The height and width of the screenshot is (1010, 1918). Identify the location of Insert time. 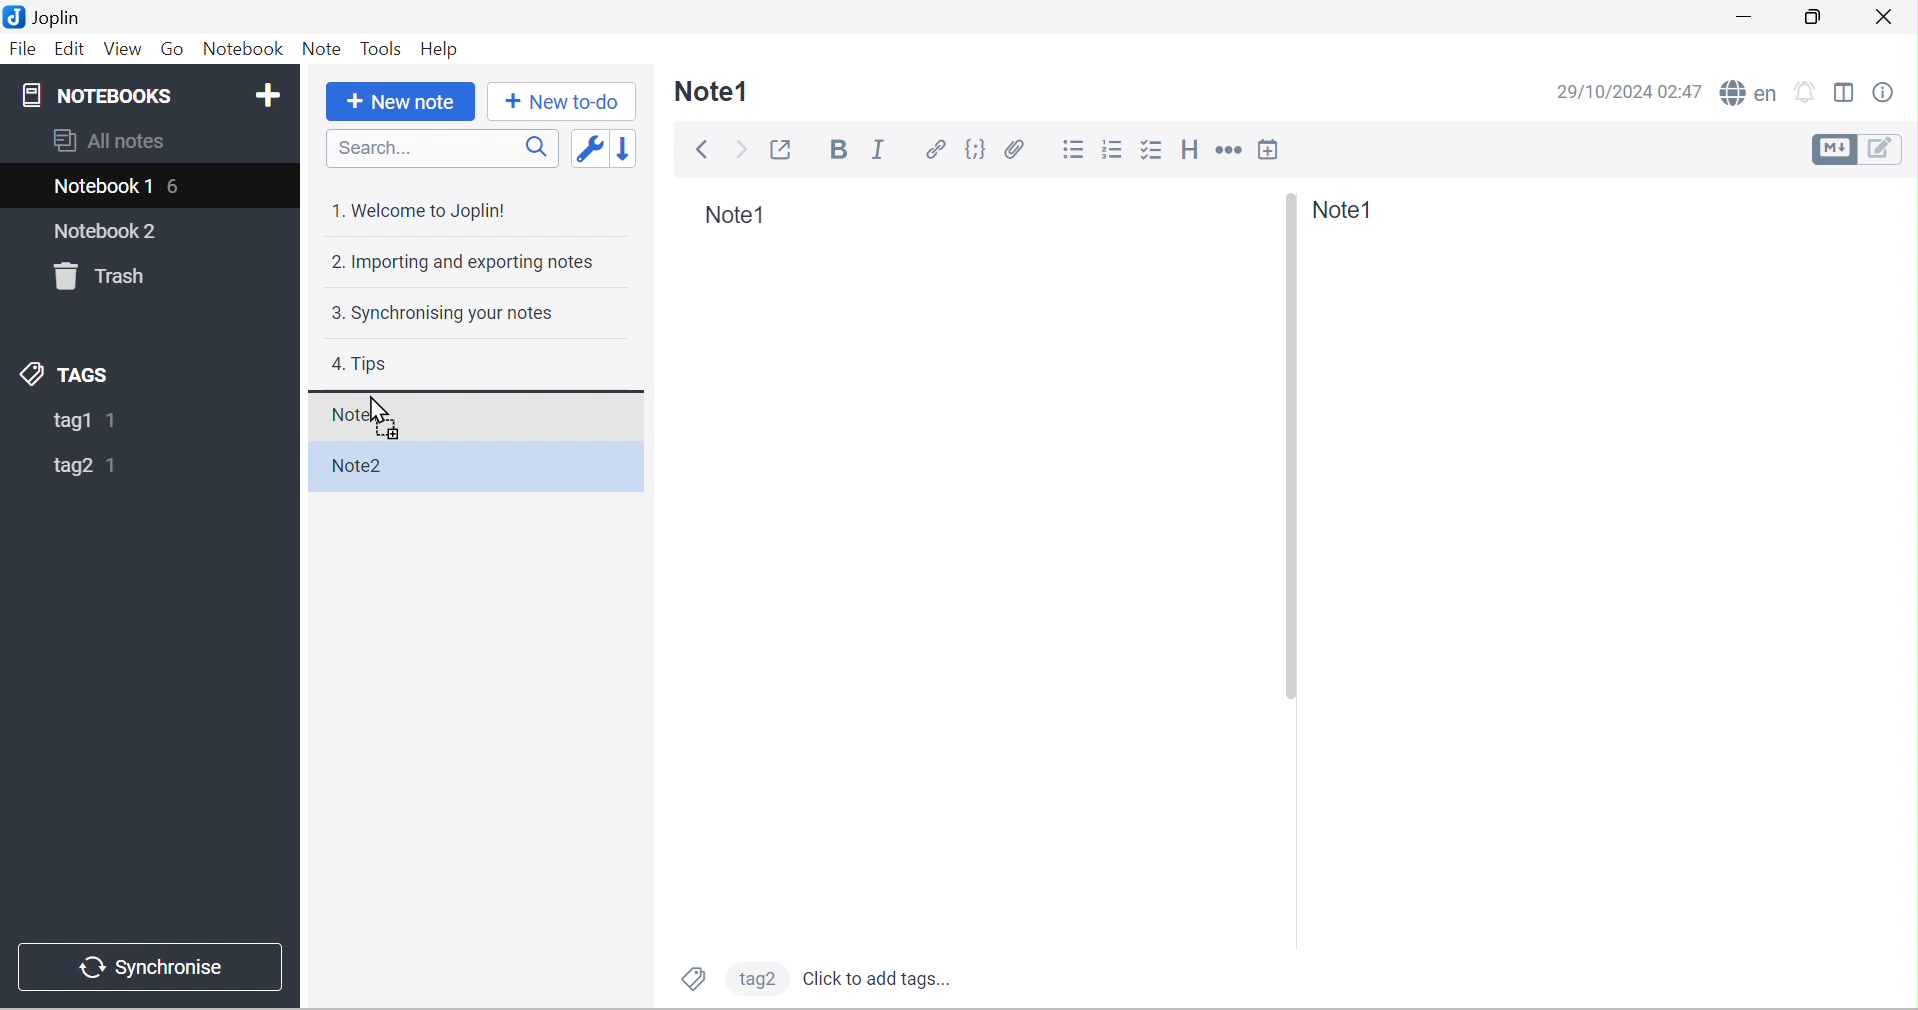
(1271, 149).